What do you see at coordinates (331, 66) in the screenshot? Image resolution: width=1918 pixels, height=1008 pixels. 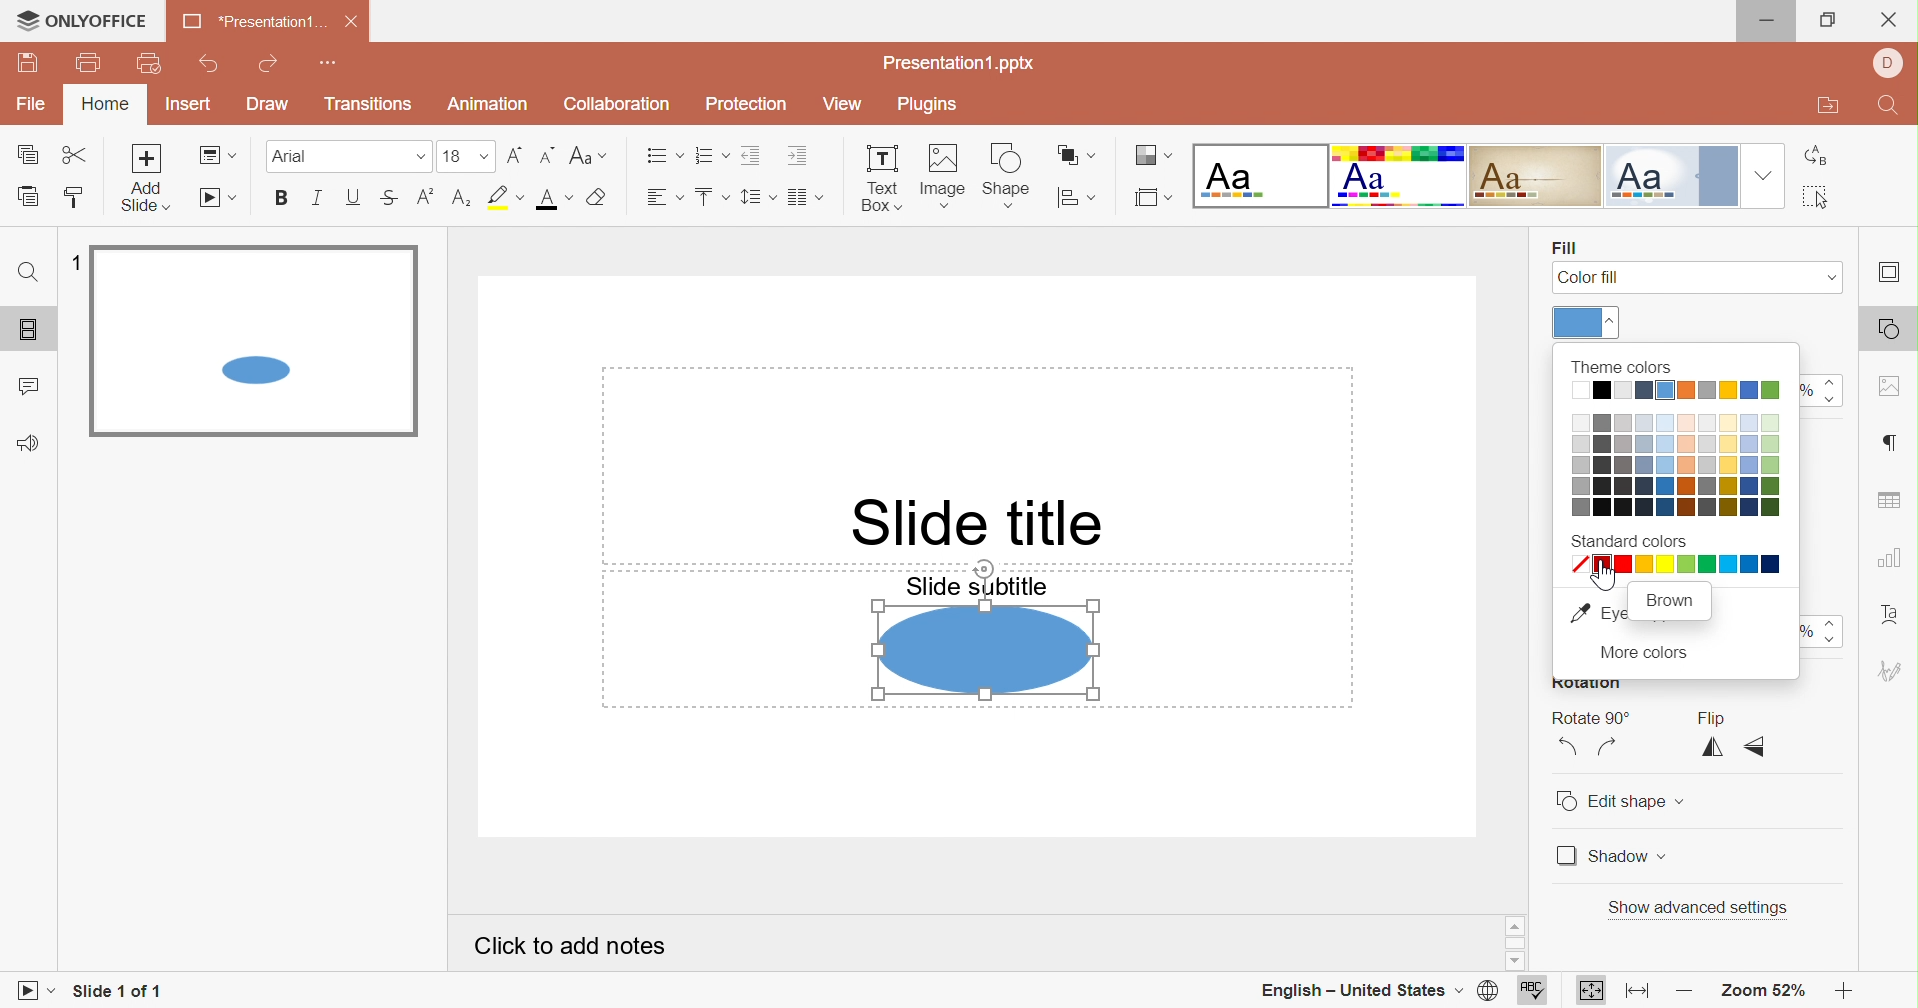 I see `Customize Quick Access Toolbar` at bounding box center [331, 66].